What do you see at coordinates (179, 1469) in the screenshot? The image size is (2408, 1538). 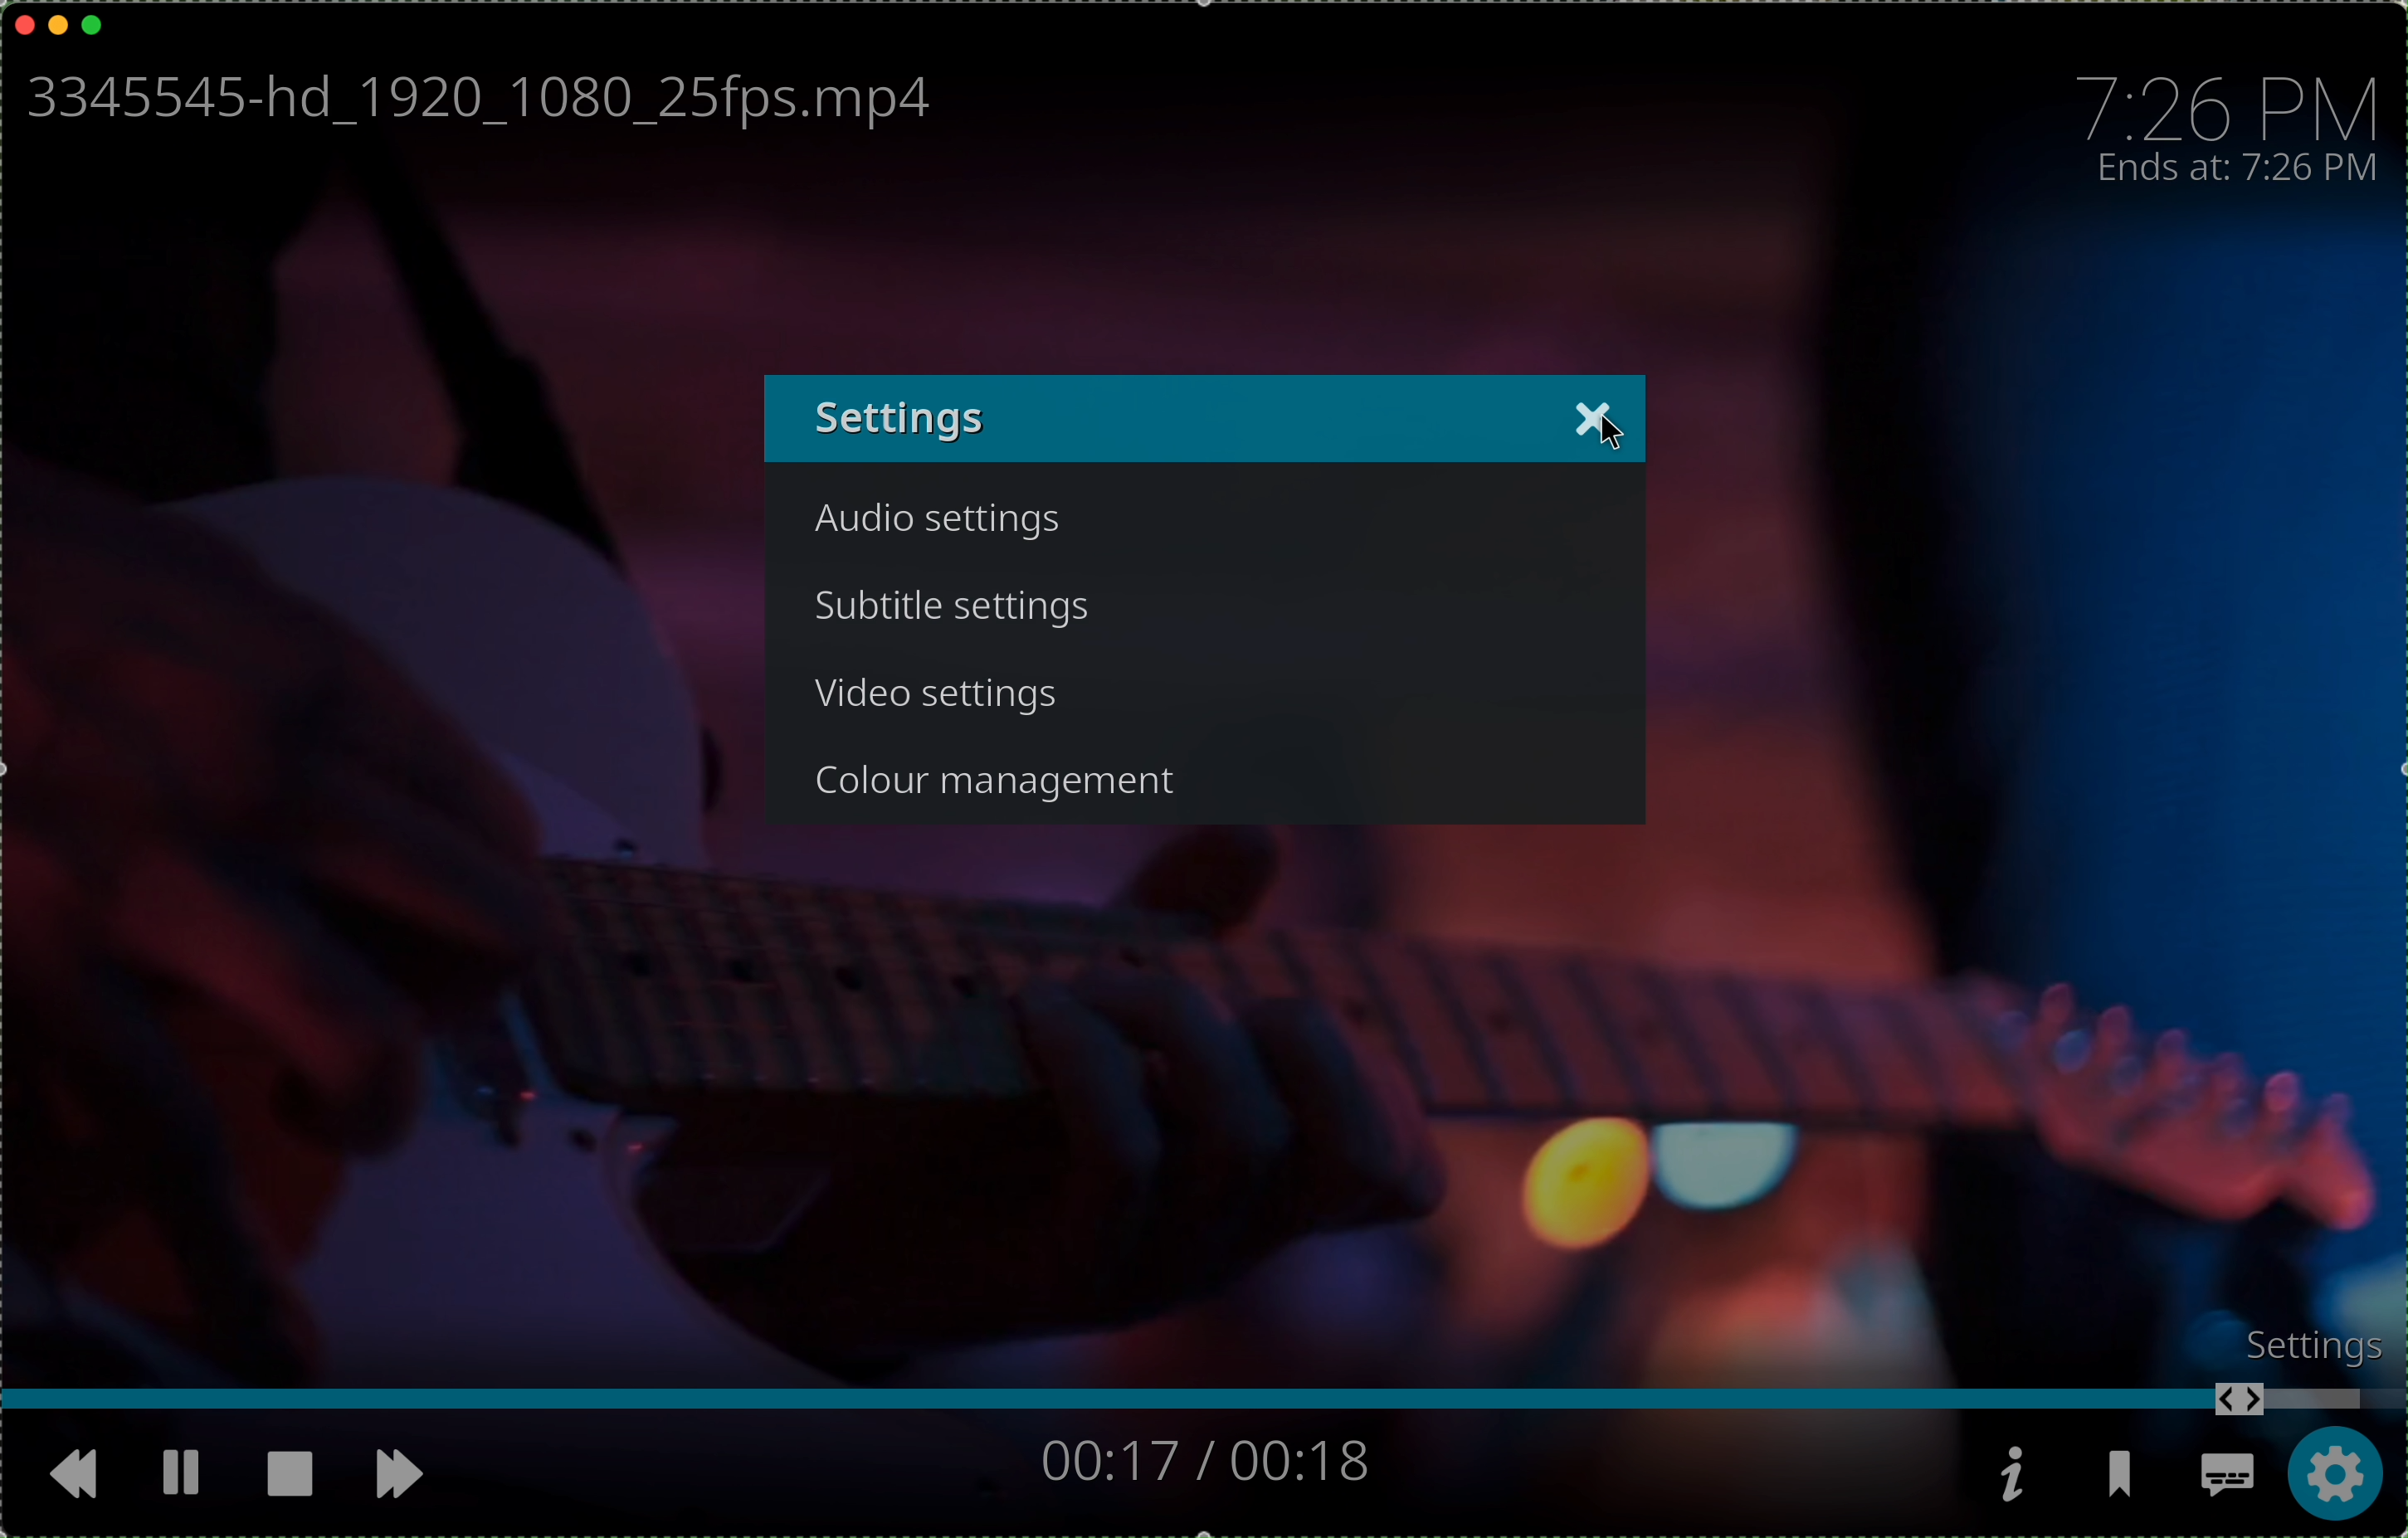 I see `pause` at bounding box center [179, 1469].